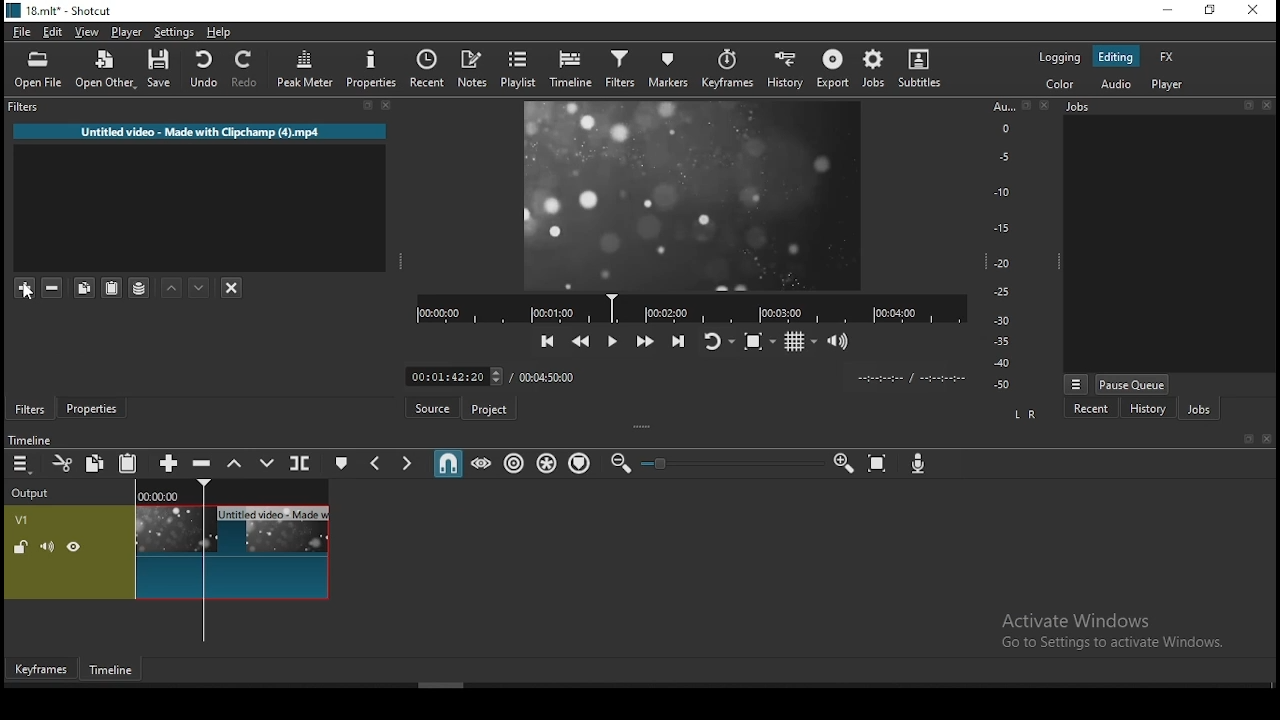 This screenshot has height=720, width=1280. Describe the element at coordinates (547, 463) in the screenshot. I see `ripple all tracks` at that location.